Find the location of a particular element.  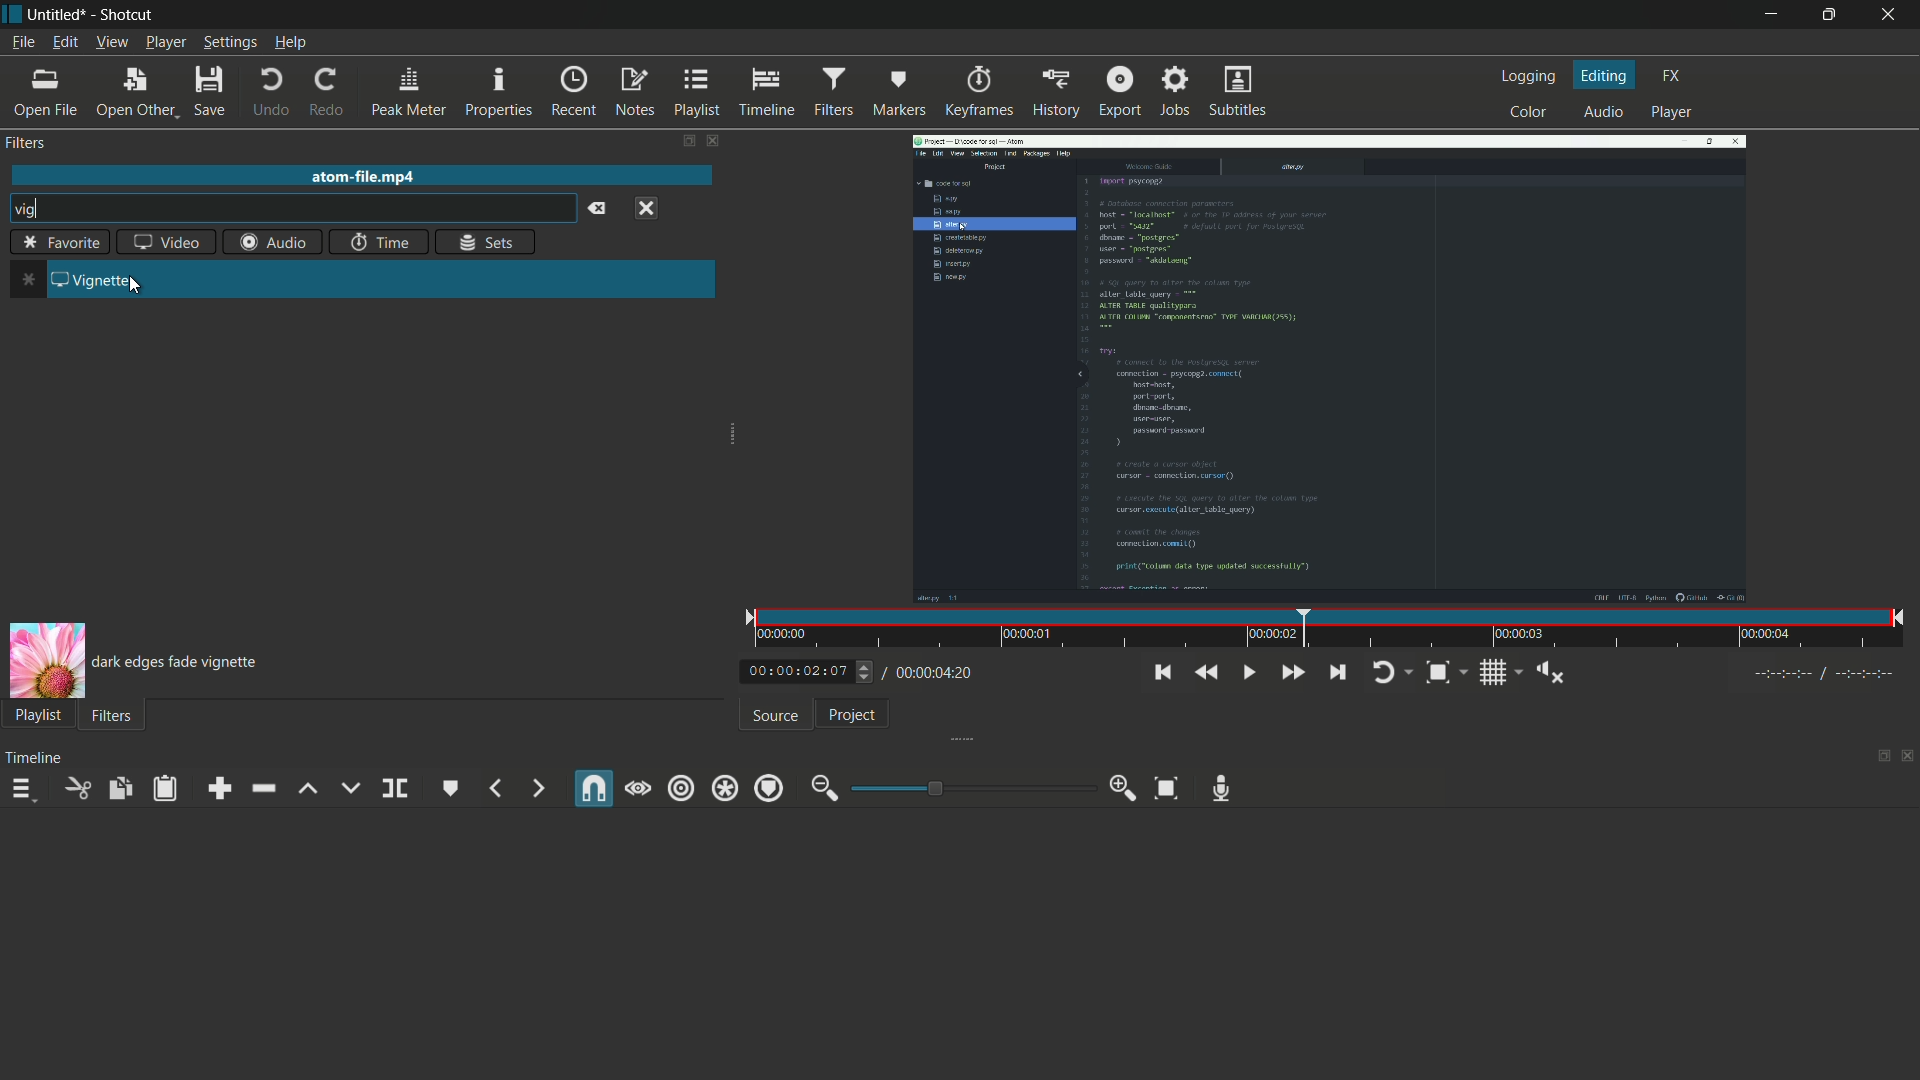

scrub while dragging is located at coordinates (638, 789).